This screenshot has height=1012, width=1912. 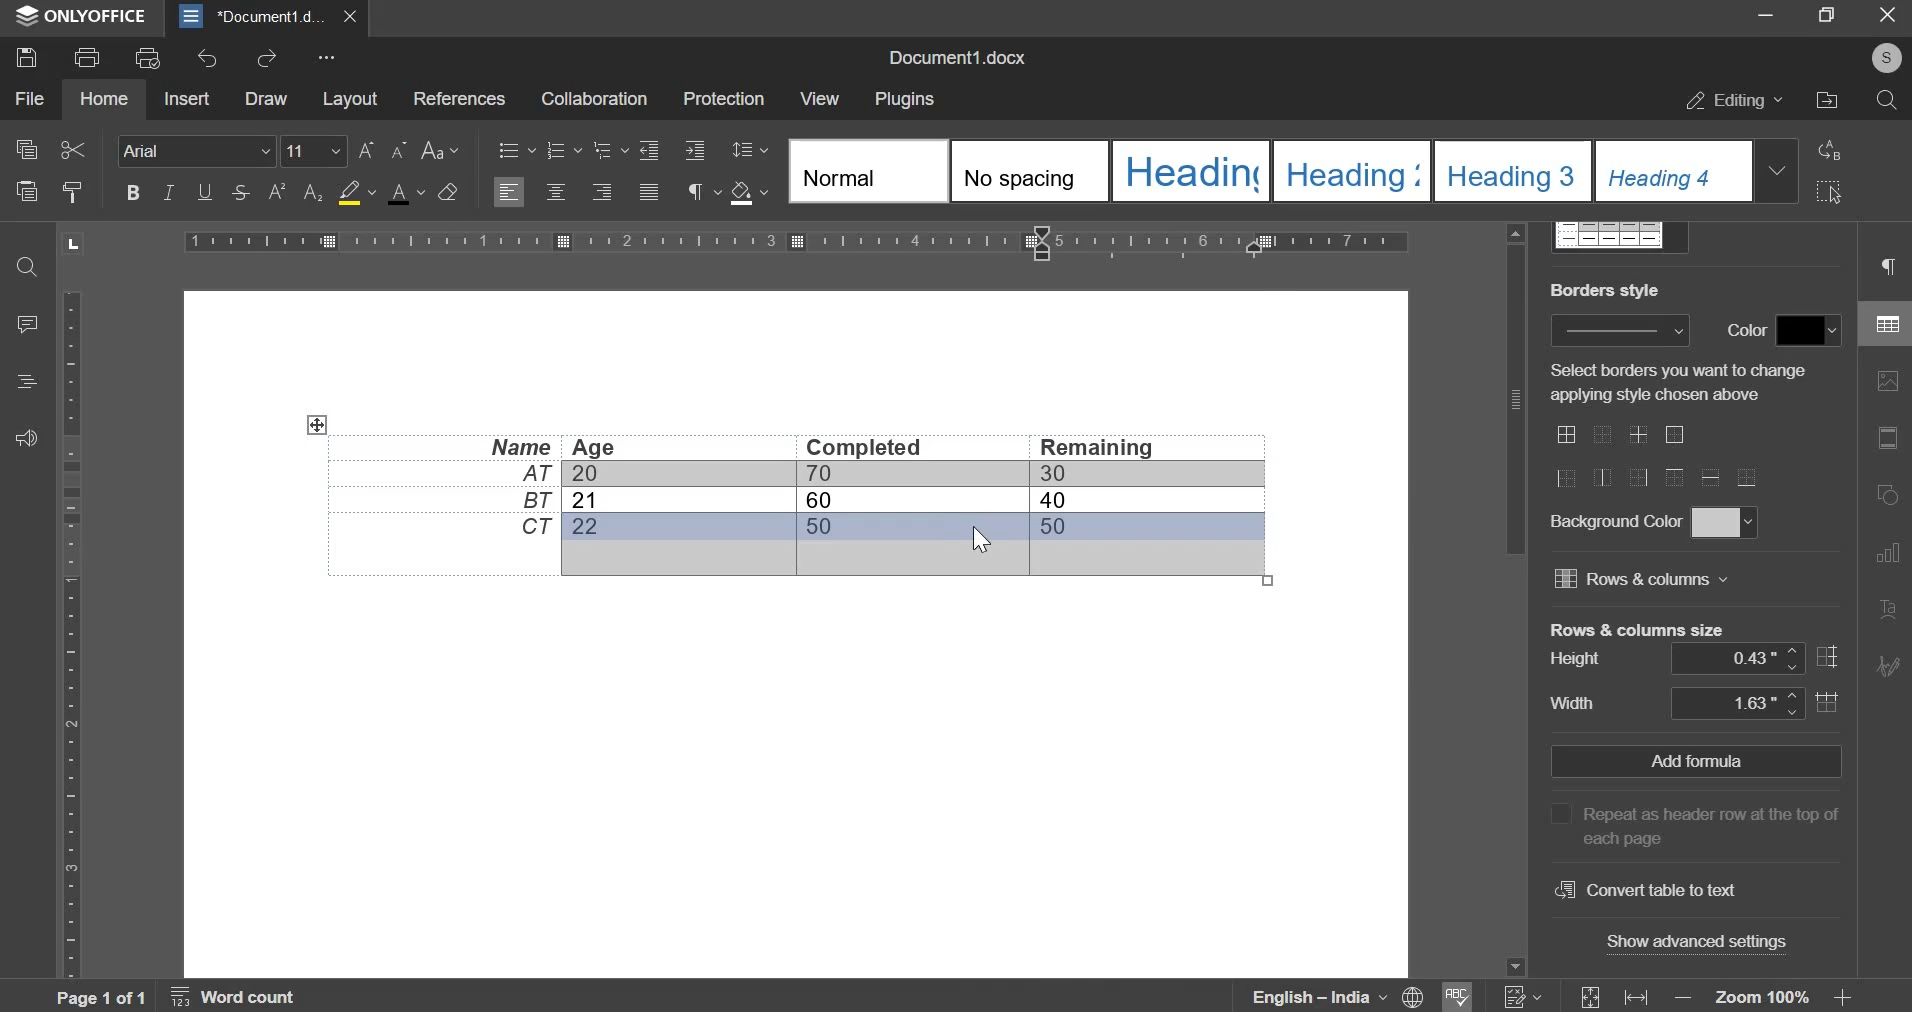 What do you see at coordinates (30, 267) in the screenshot?
I see `find` at bounding box center [30, 267].